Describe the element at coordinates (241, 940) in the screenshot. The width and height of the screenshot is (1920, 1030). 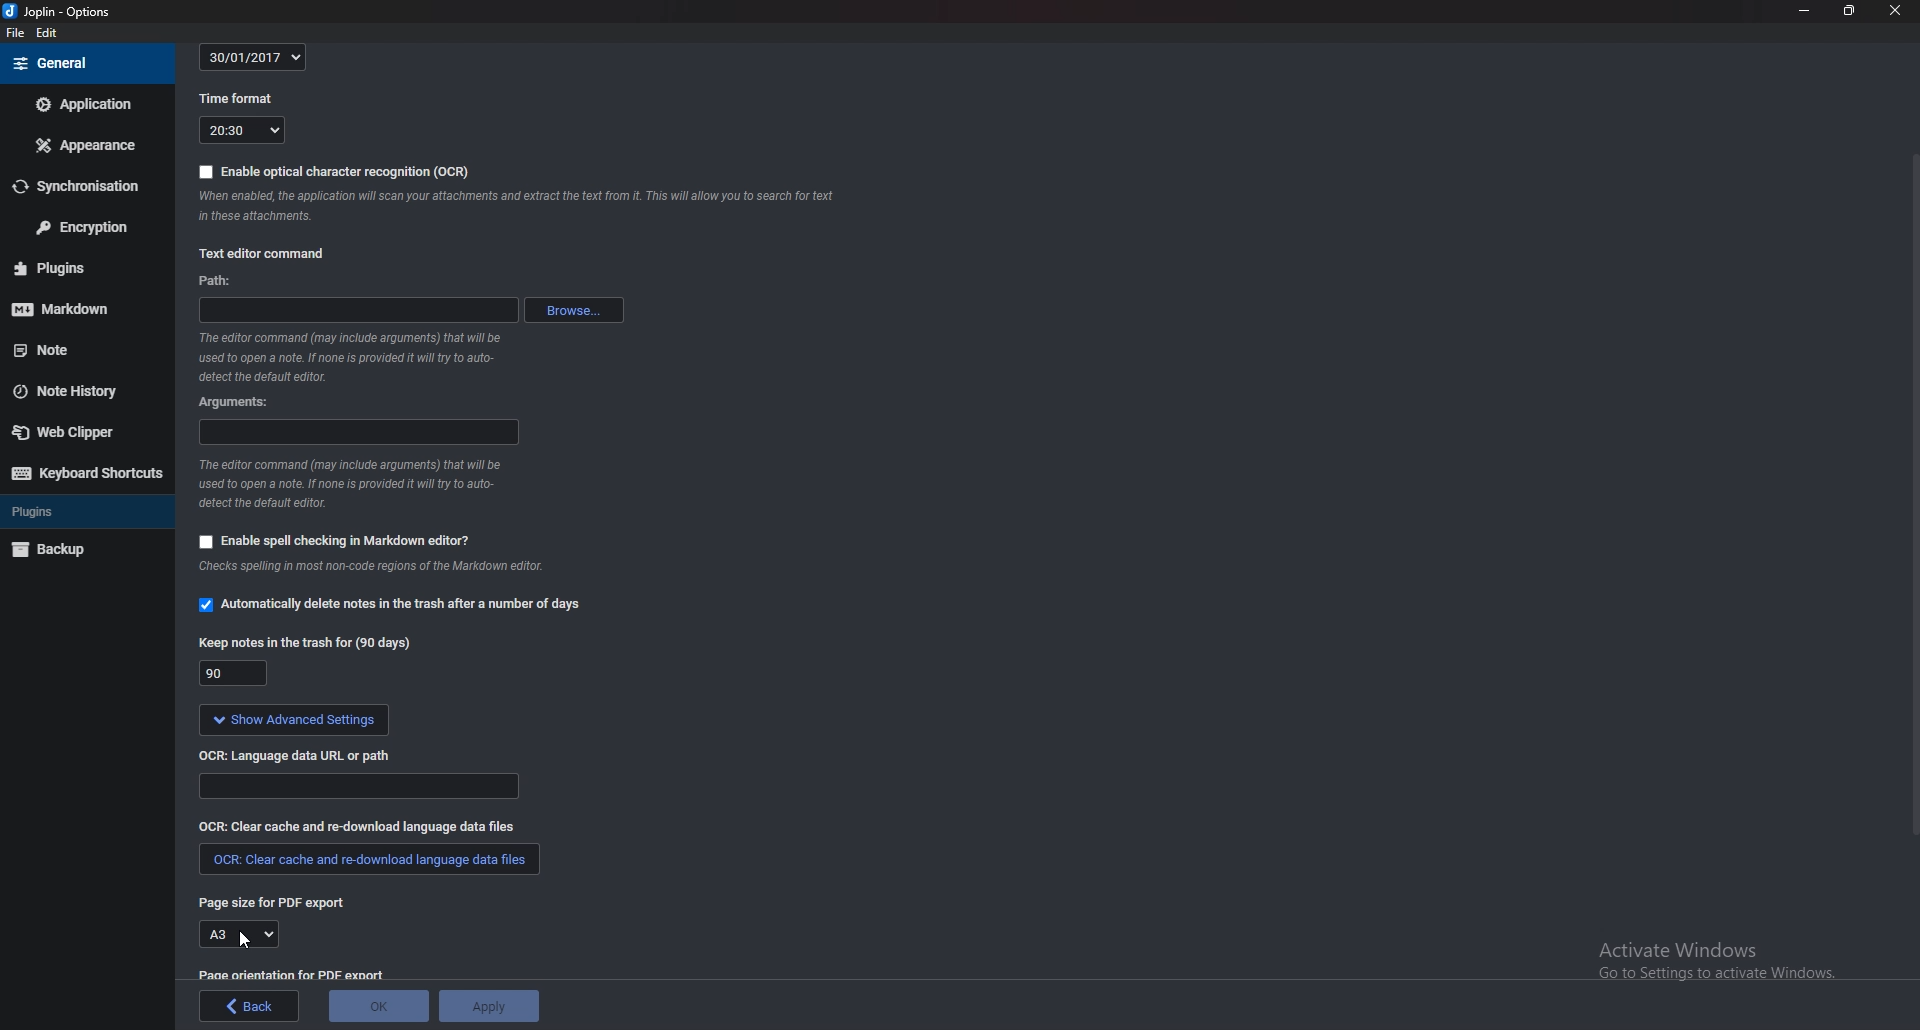
I see `Cursor` at that location.